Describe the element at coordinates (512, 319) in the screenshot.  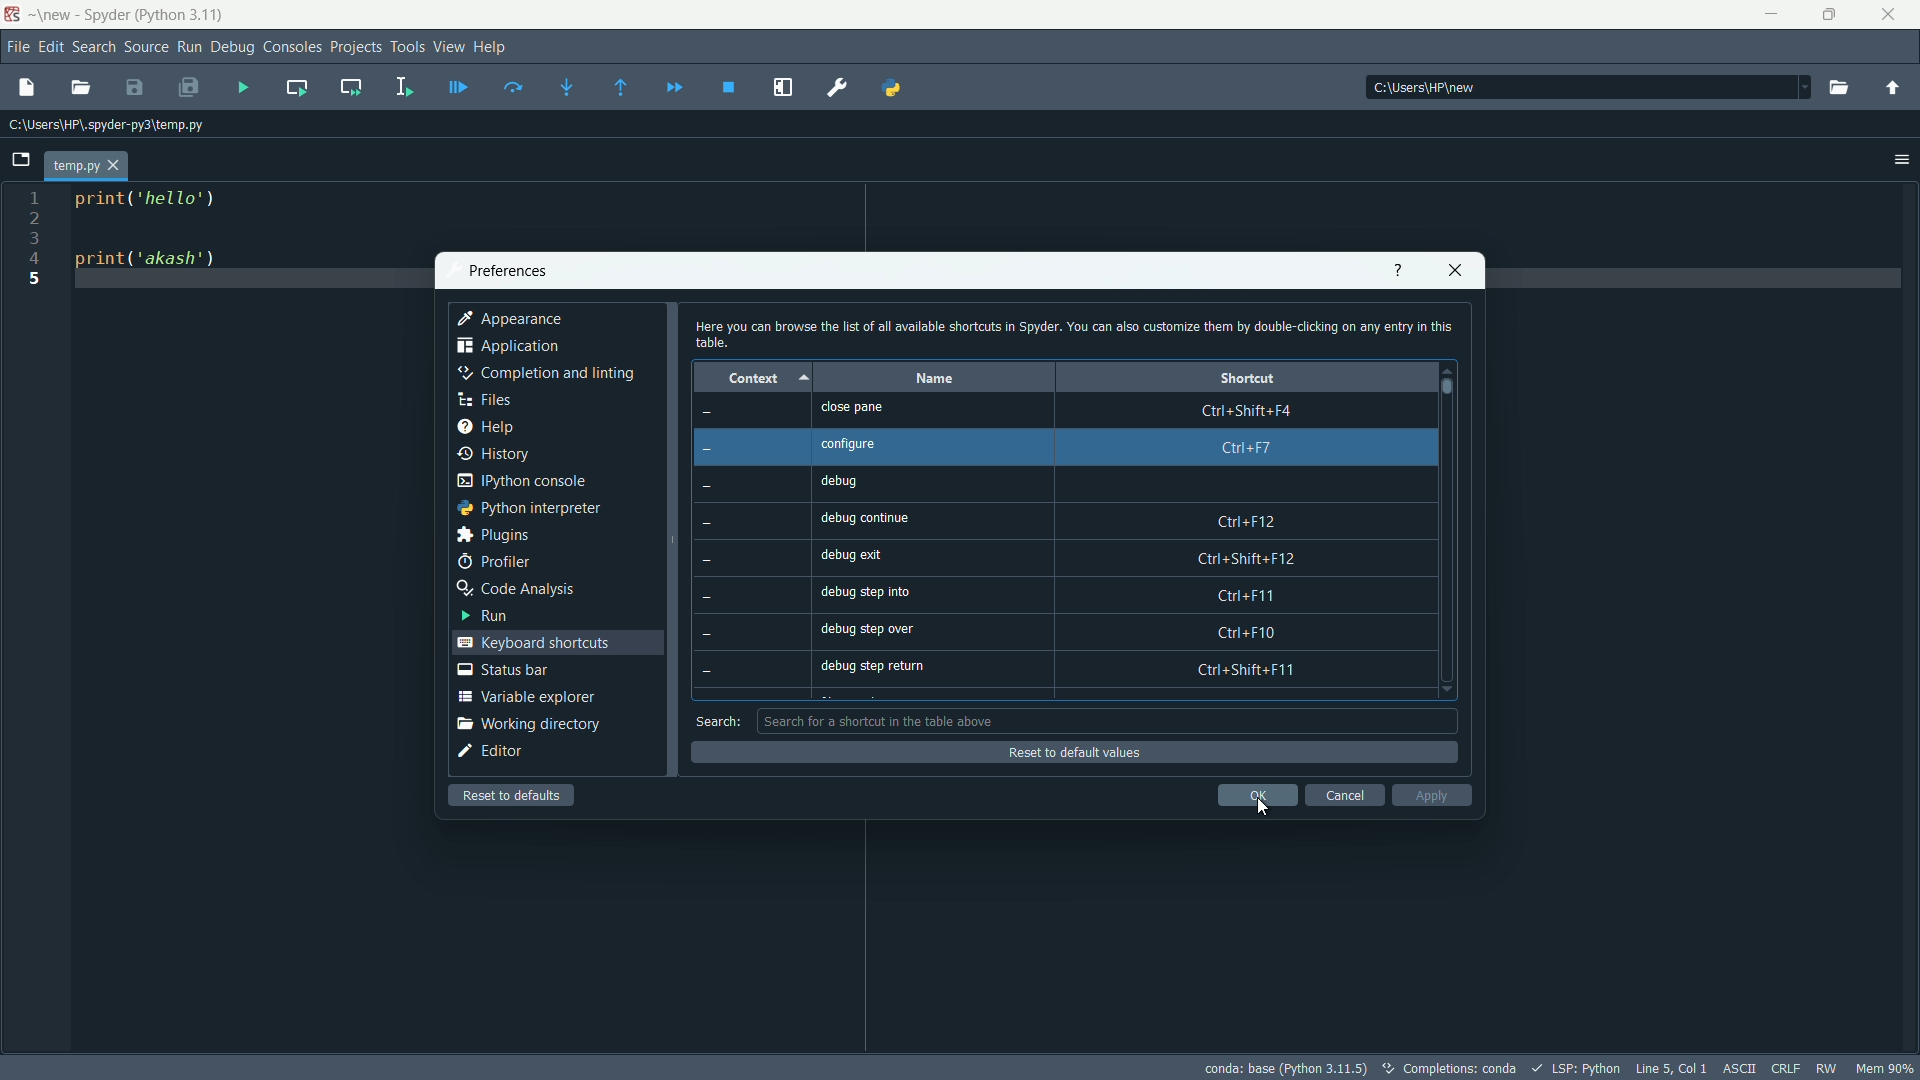
I see `appearance` at that location.